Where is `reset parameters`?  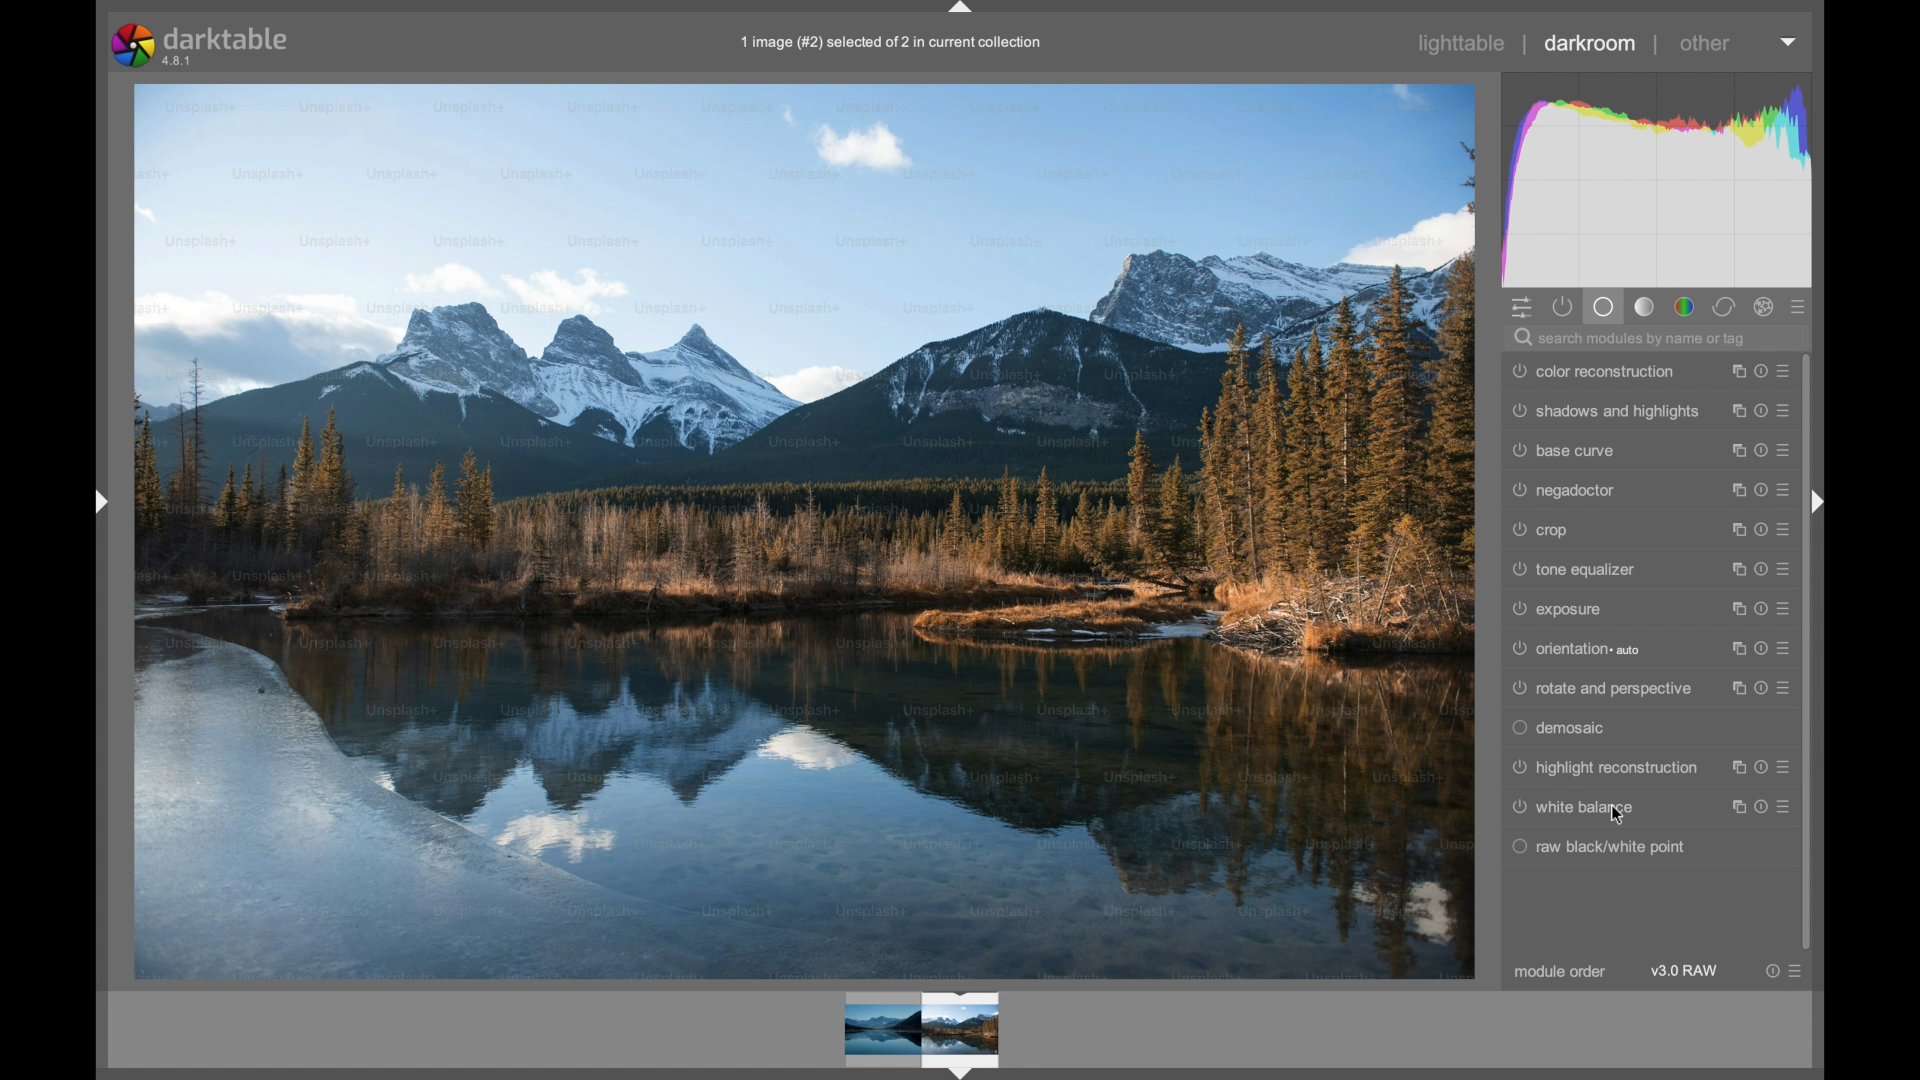
reset parameters is located at coordinates (1759, 609).